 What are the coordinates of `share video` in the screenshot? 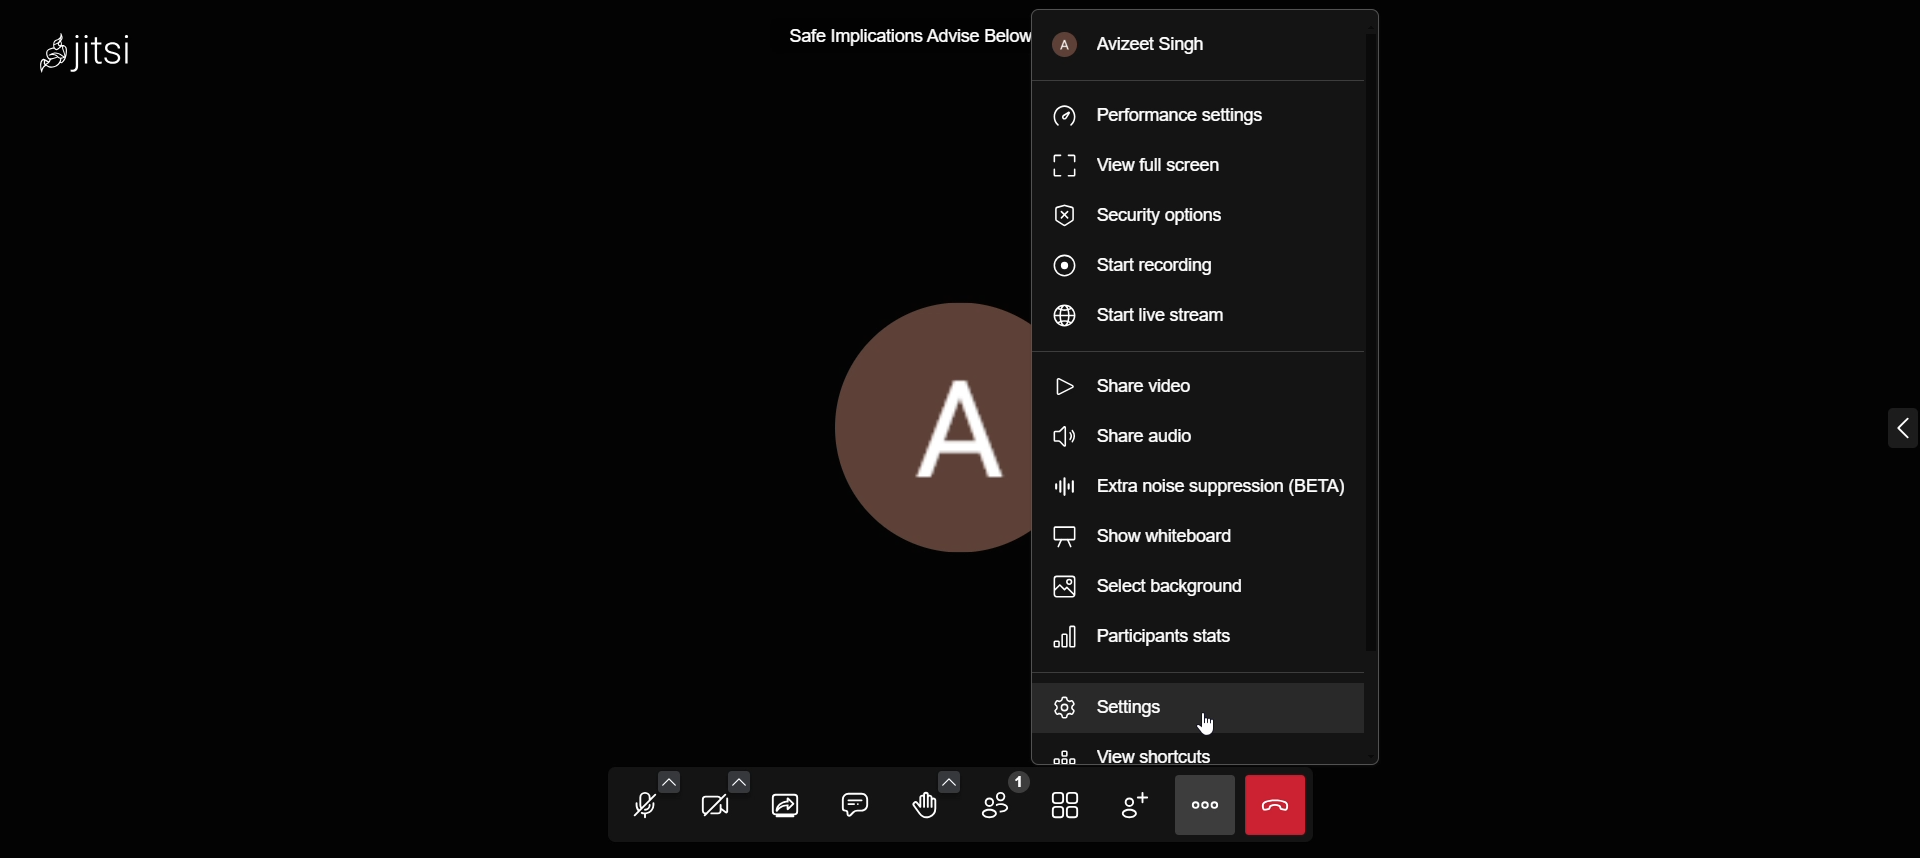 It's located at (1159, 389).